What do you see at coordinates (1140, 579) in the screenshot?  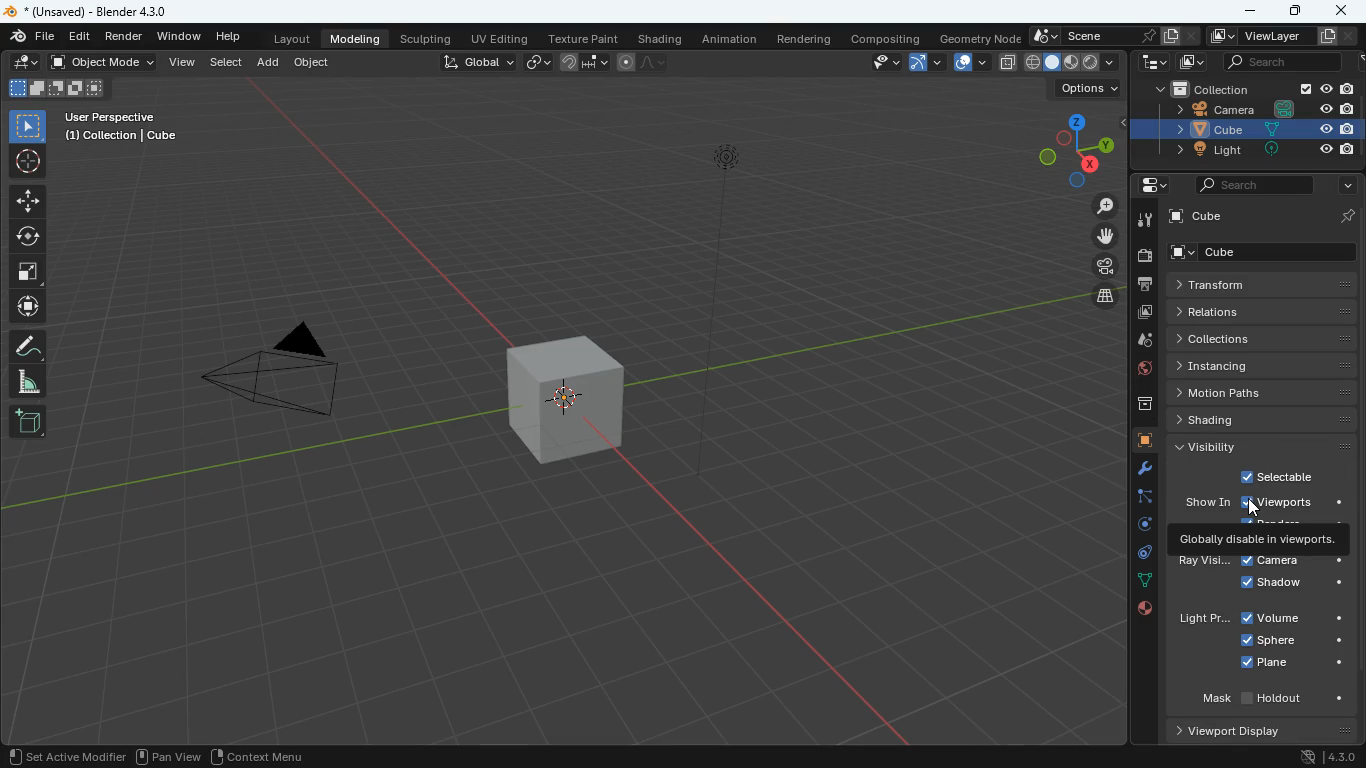 I see `connections` at bounding box center [1140, 579].